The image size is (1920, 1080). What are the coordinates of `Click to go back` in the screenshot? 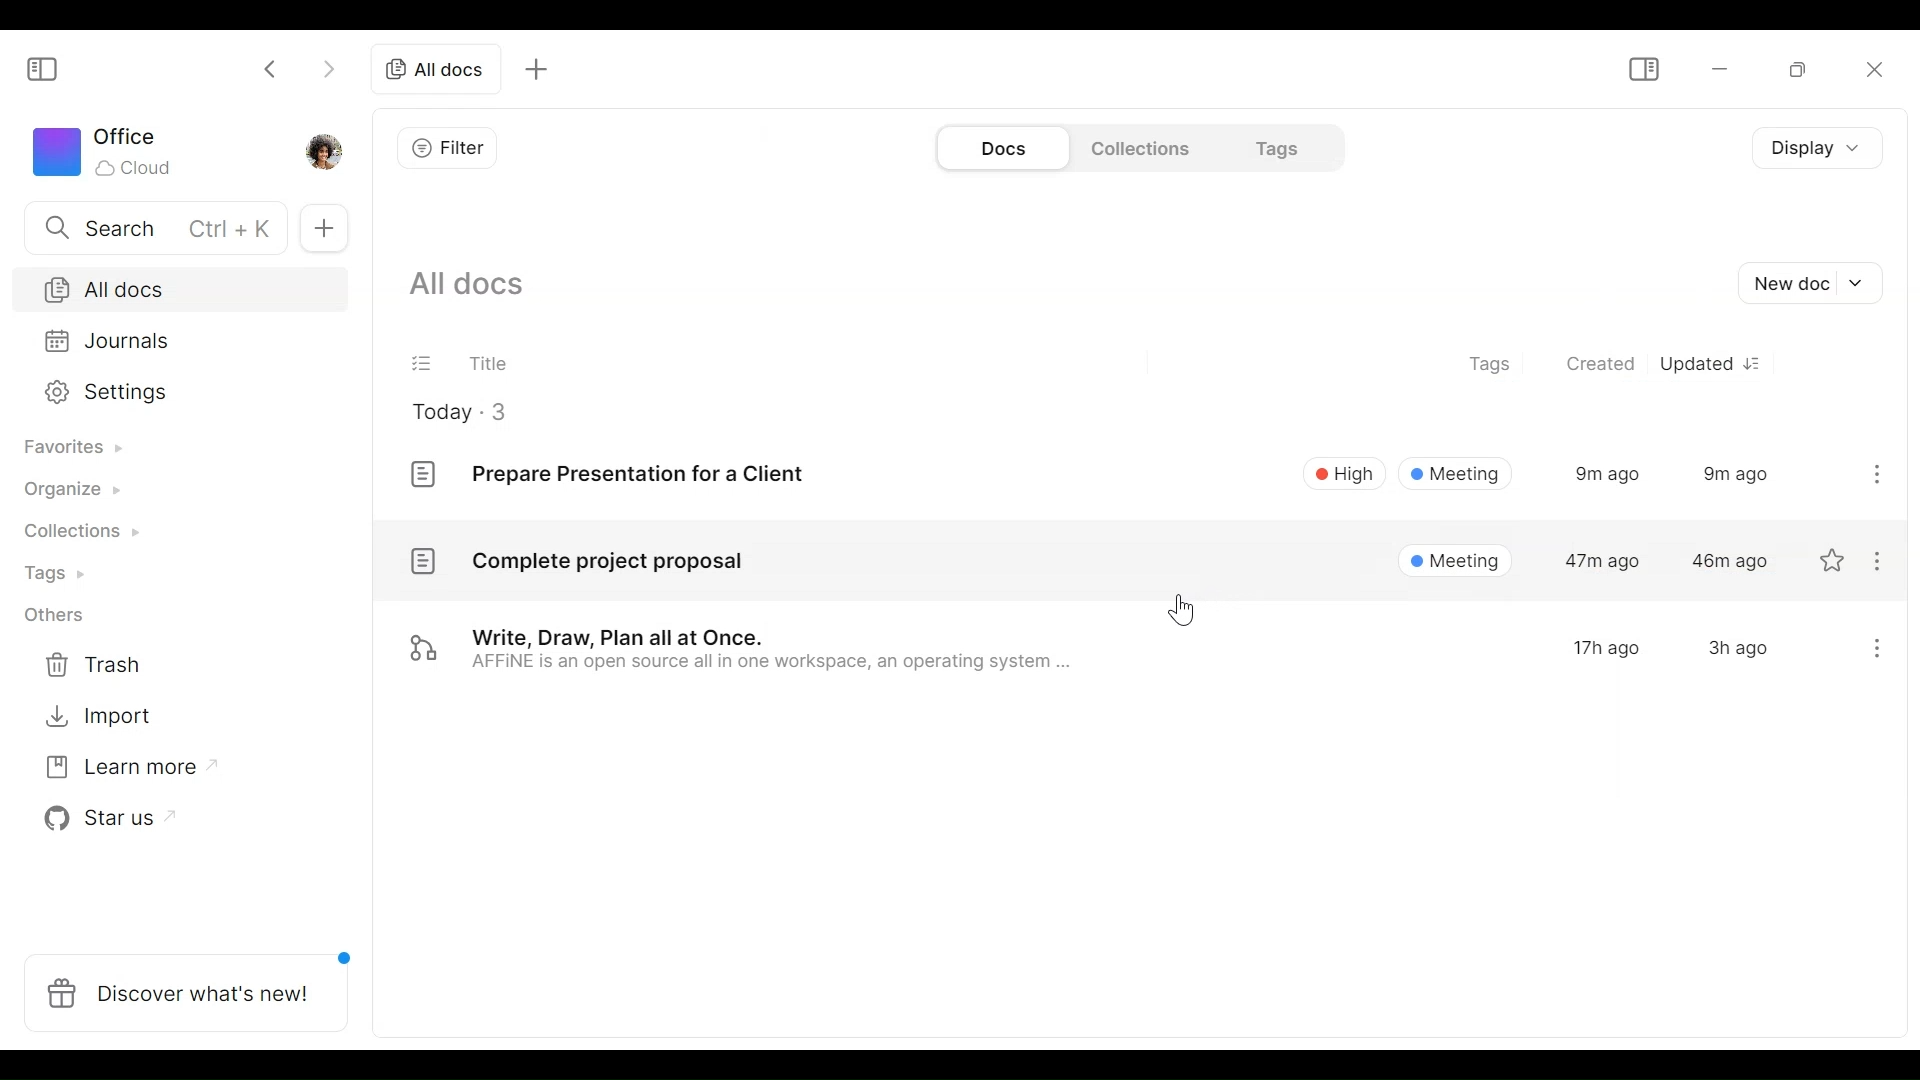 It's located at (275, 66).